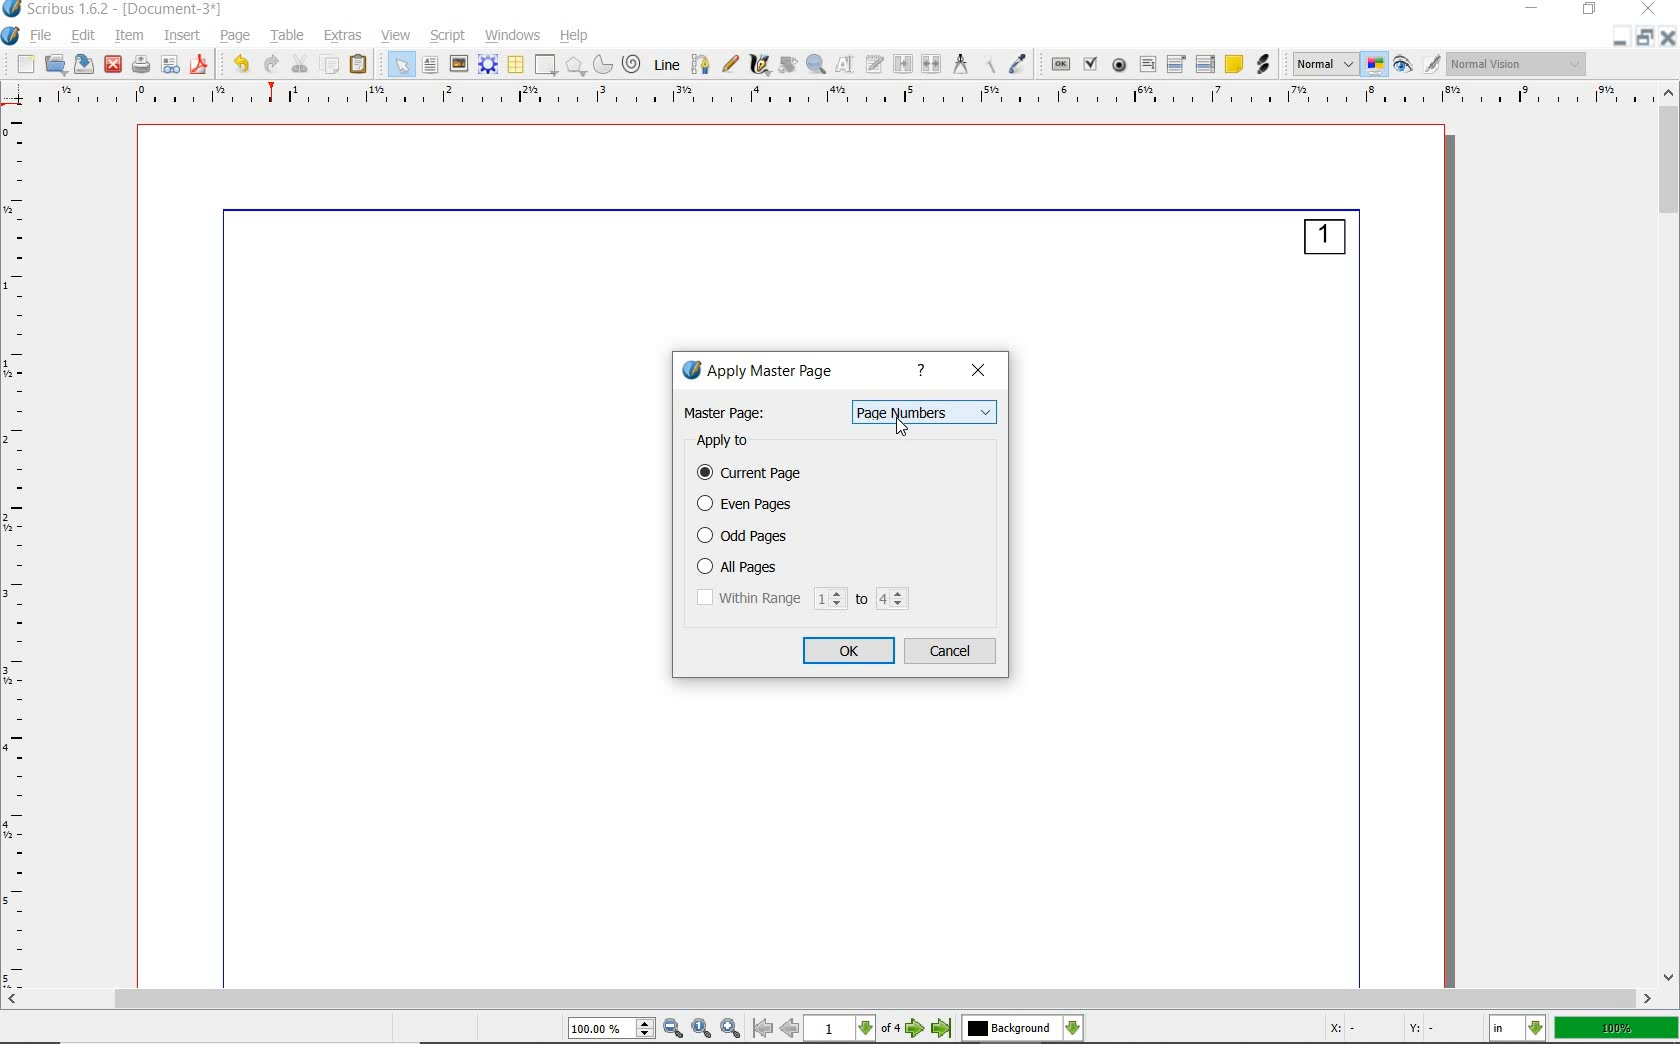  I want to click on spiral, so click(635, 64).